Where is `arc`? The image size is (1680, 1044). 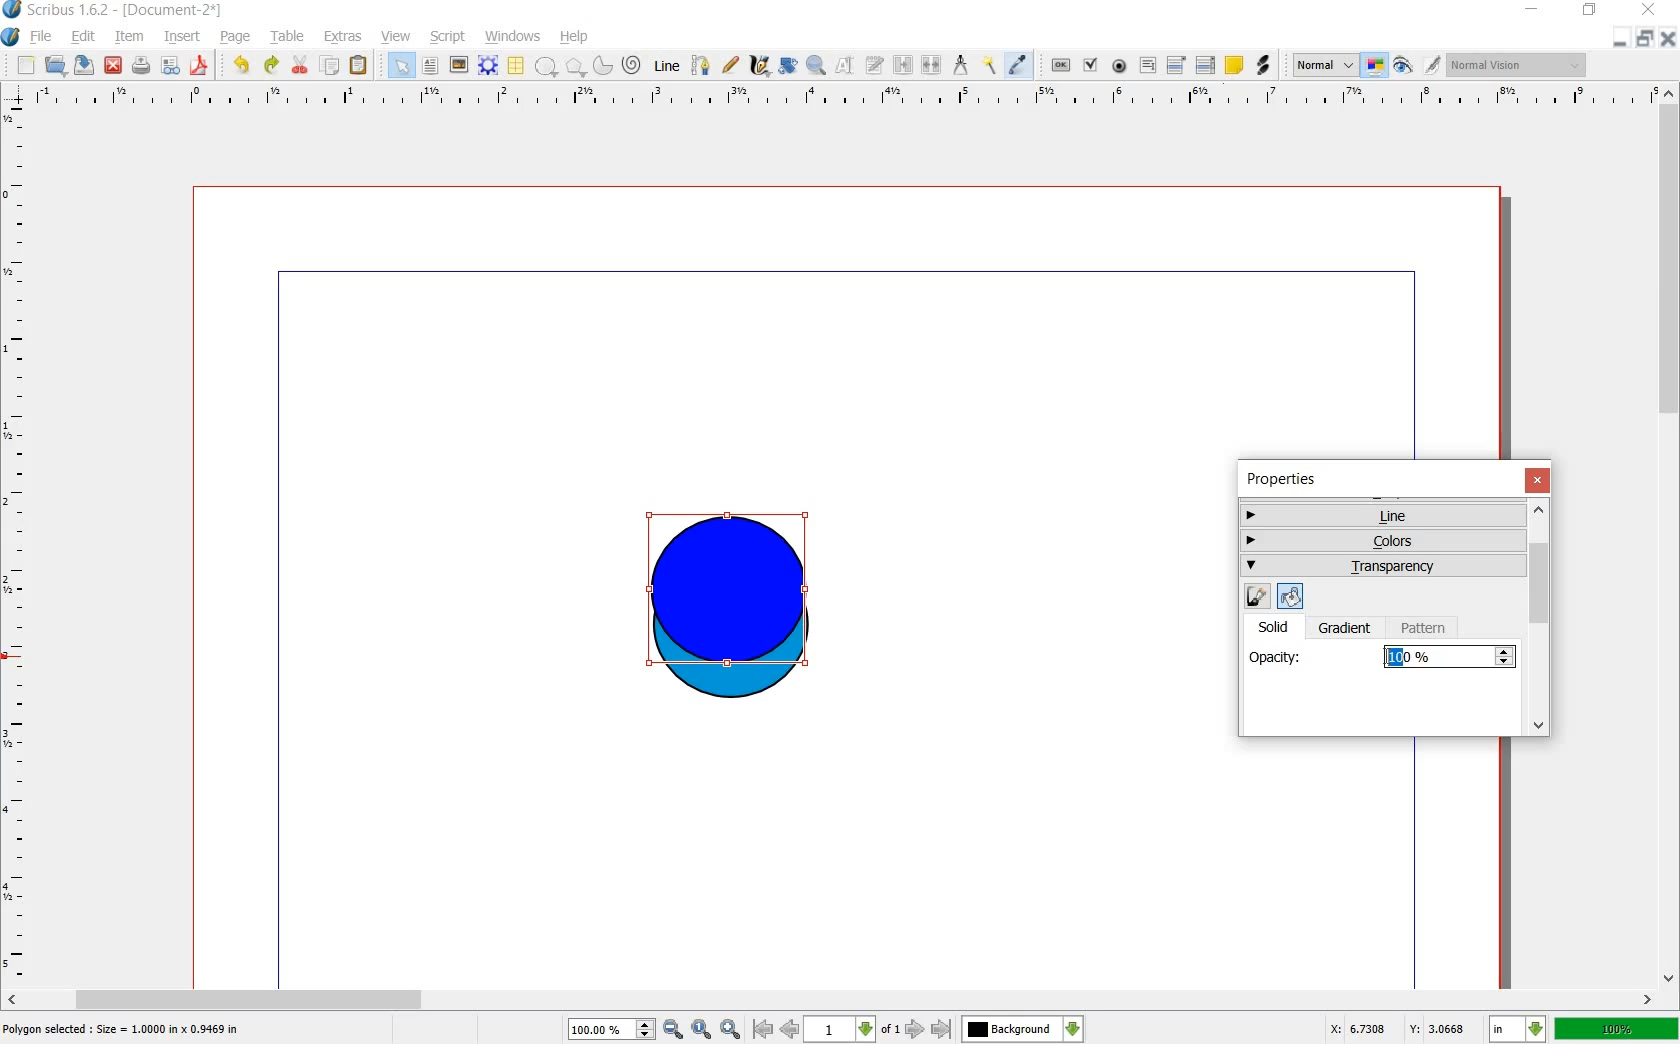
arc is located at coordinates (602, 68).